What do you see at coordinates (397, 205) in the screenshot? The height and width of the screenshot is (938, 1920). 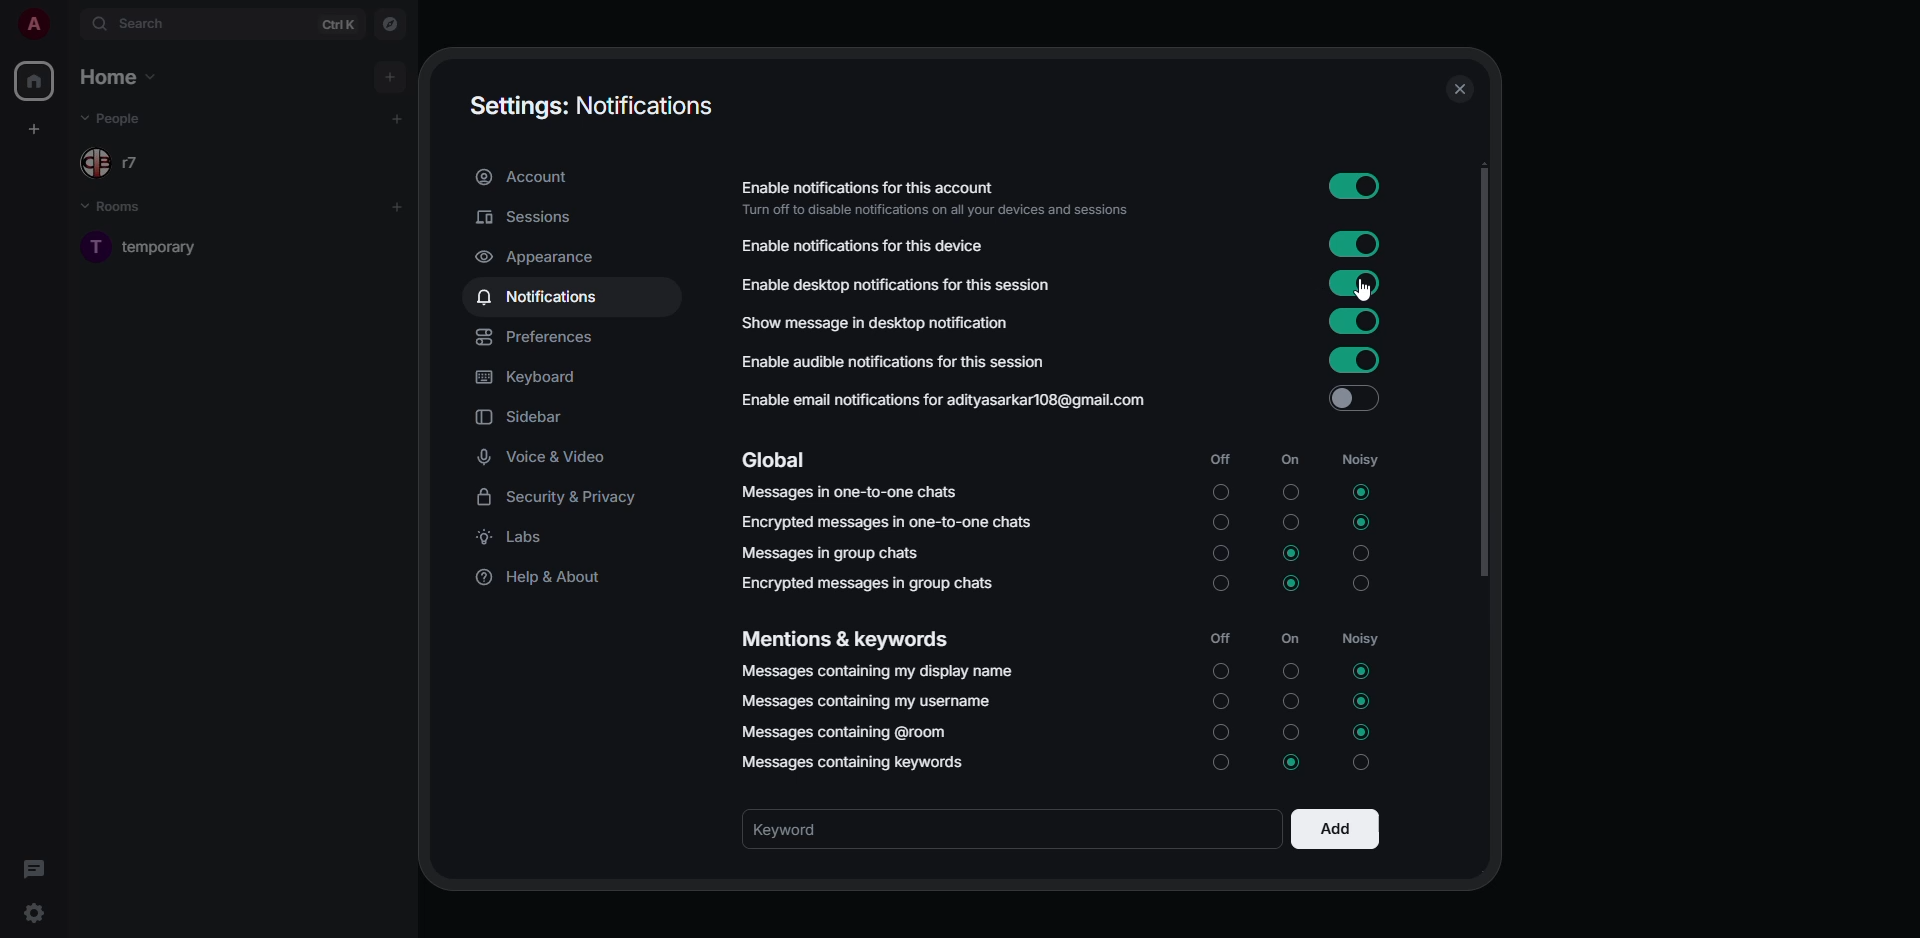 I see `add` at bounding box center [397, 205].